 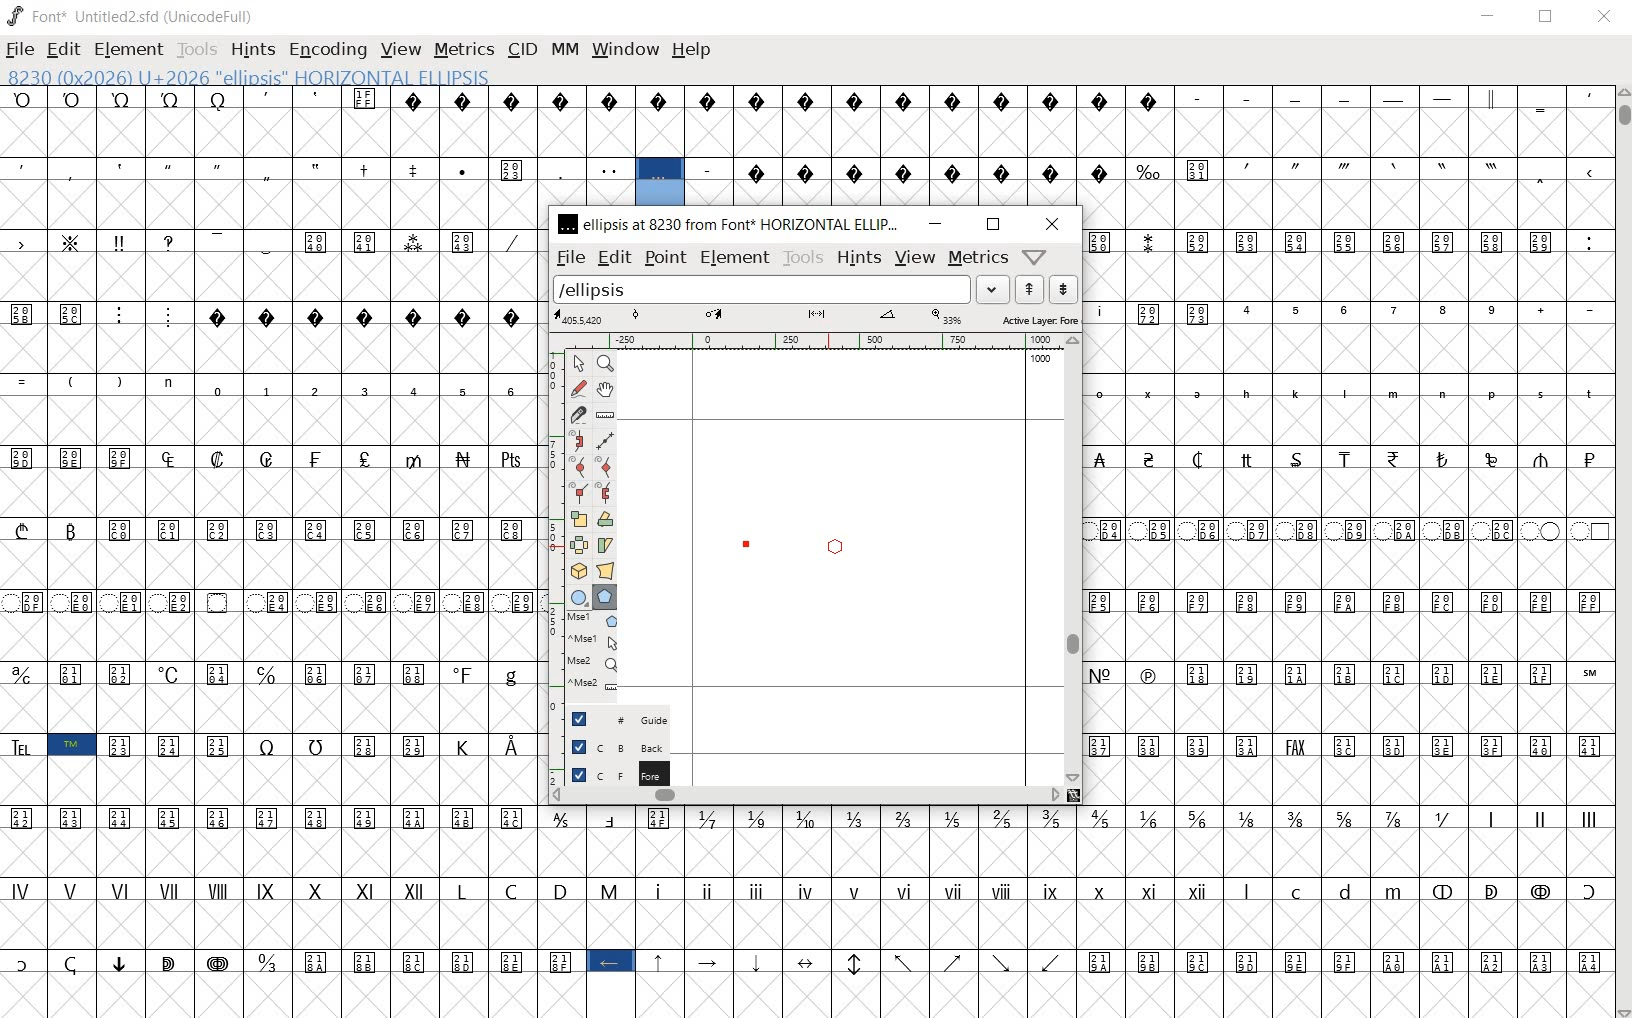 I want to click on EDIT, so click(x=66, y=49).